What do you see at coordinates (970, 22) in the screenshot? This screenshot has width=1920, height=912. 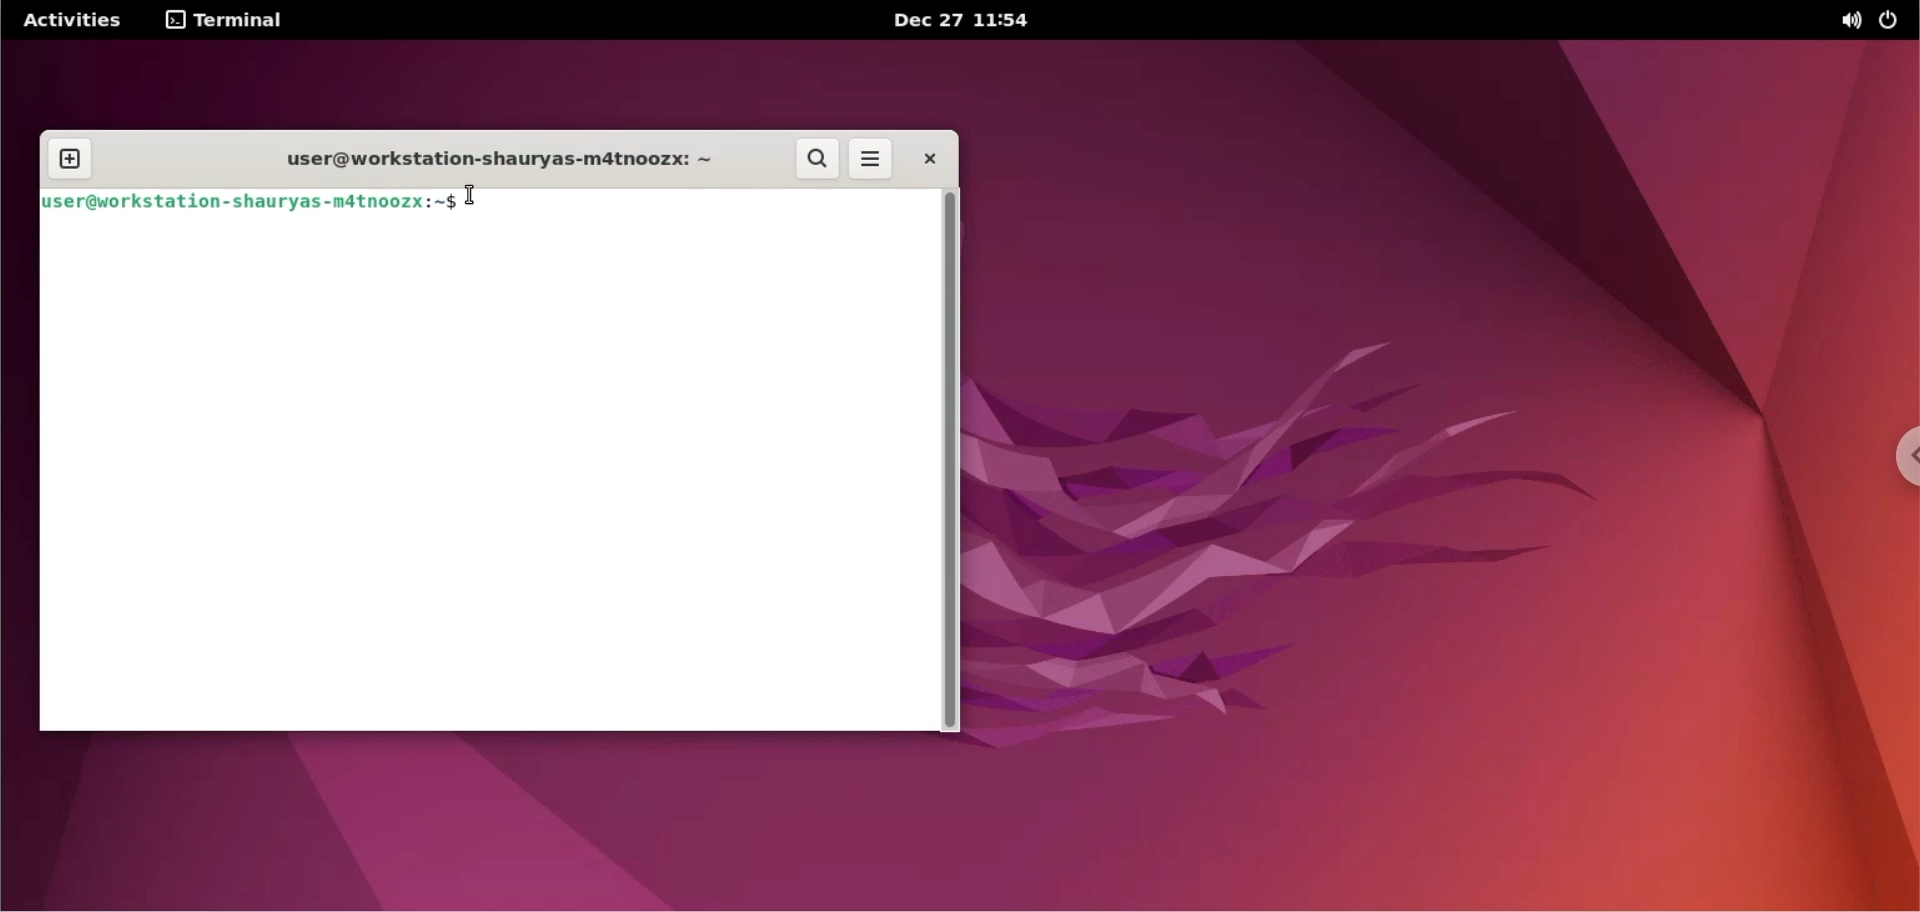 I see `date and time dec 27 11:54` at bounding box center [970, 22].